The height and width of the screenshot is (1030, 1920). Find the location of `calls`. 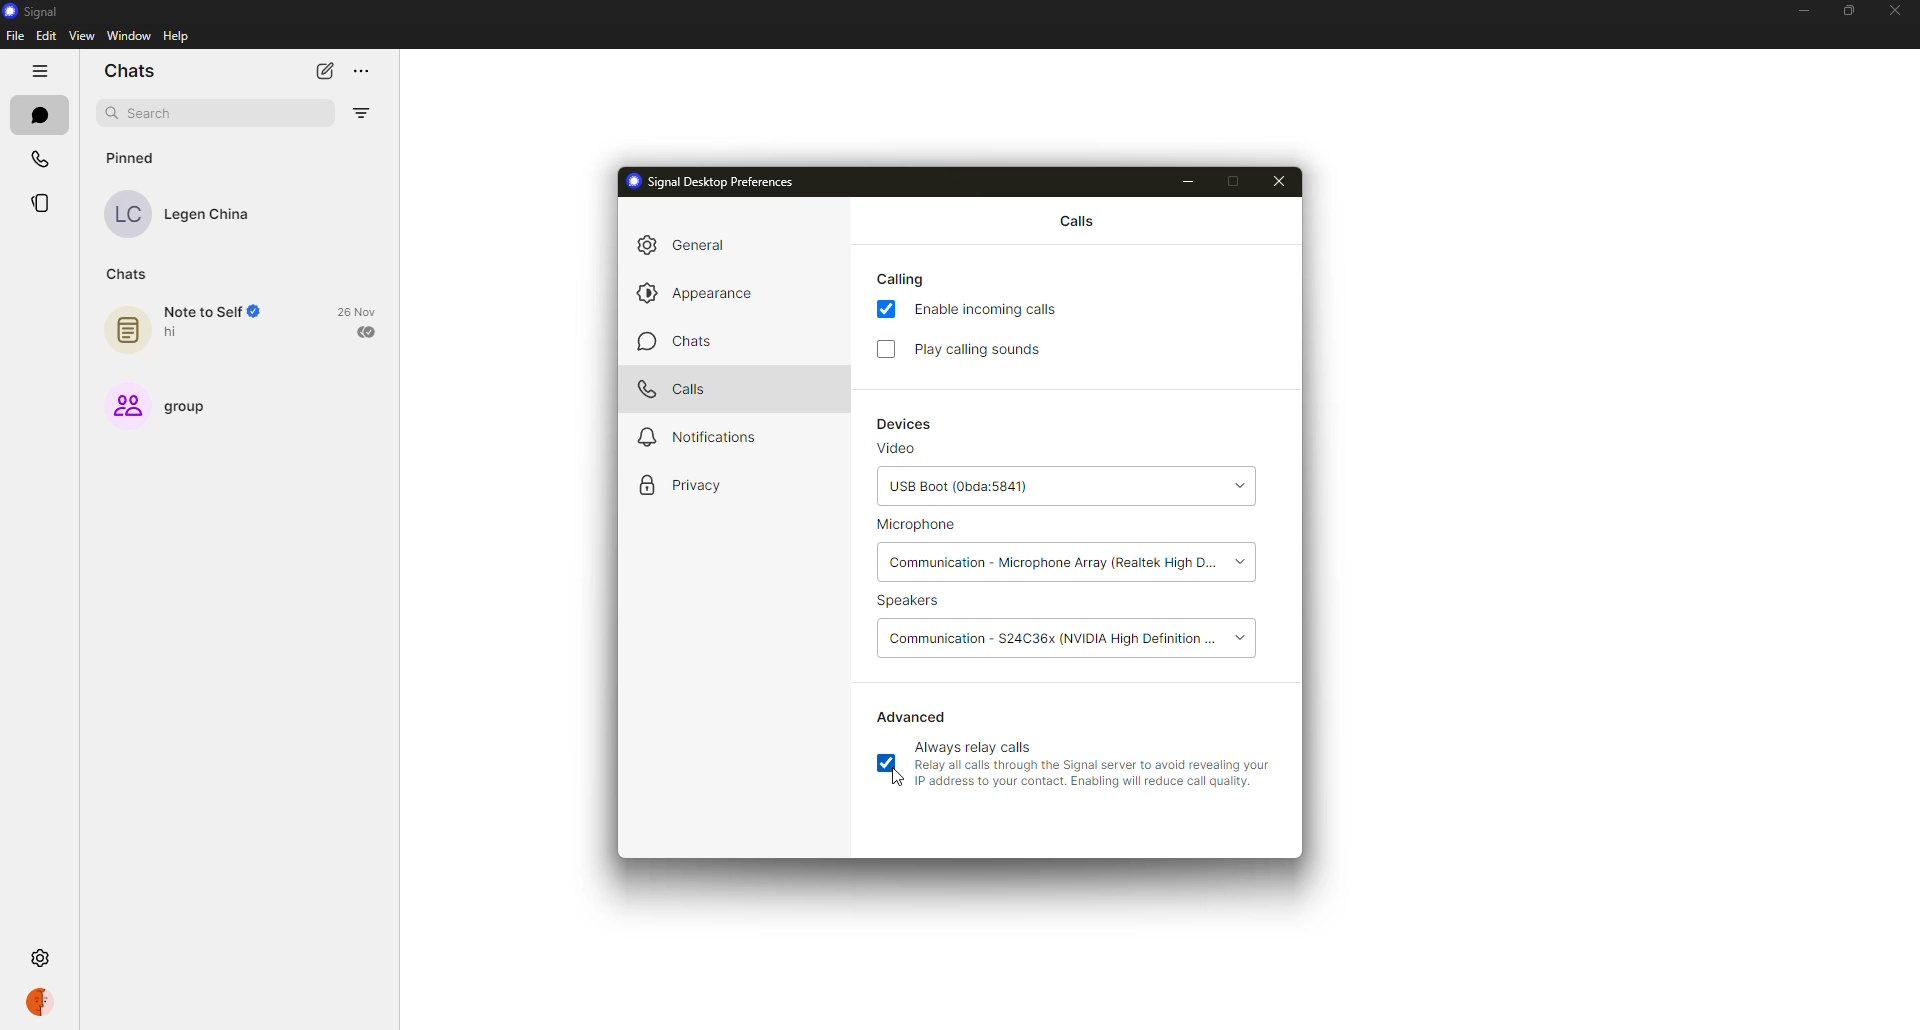

calls is located at coordinates (37, 158).